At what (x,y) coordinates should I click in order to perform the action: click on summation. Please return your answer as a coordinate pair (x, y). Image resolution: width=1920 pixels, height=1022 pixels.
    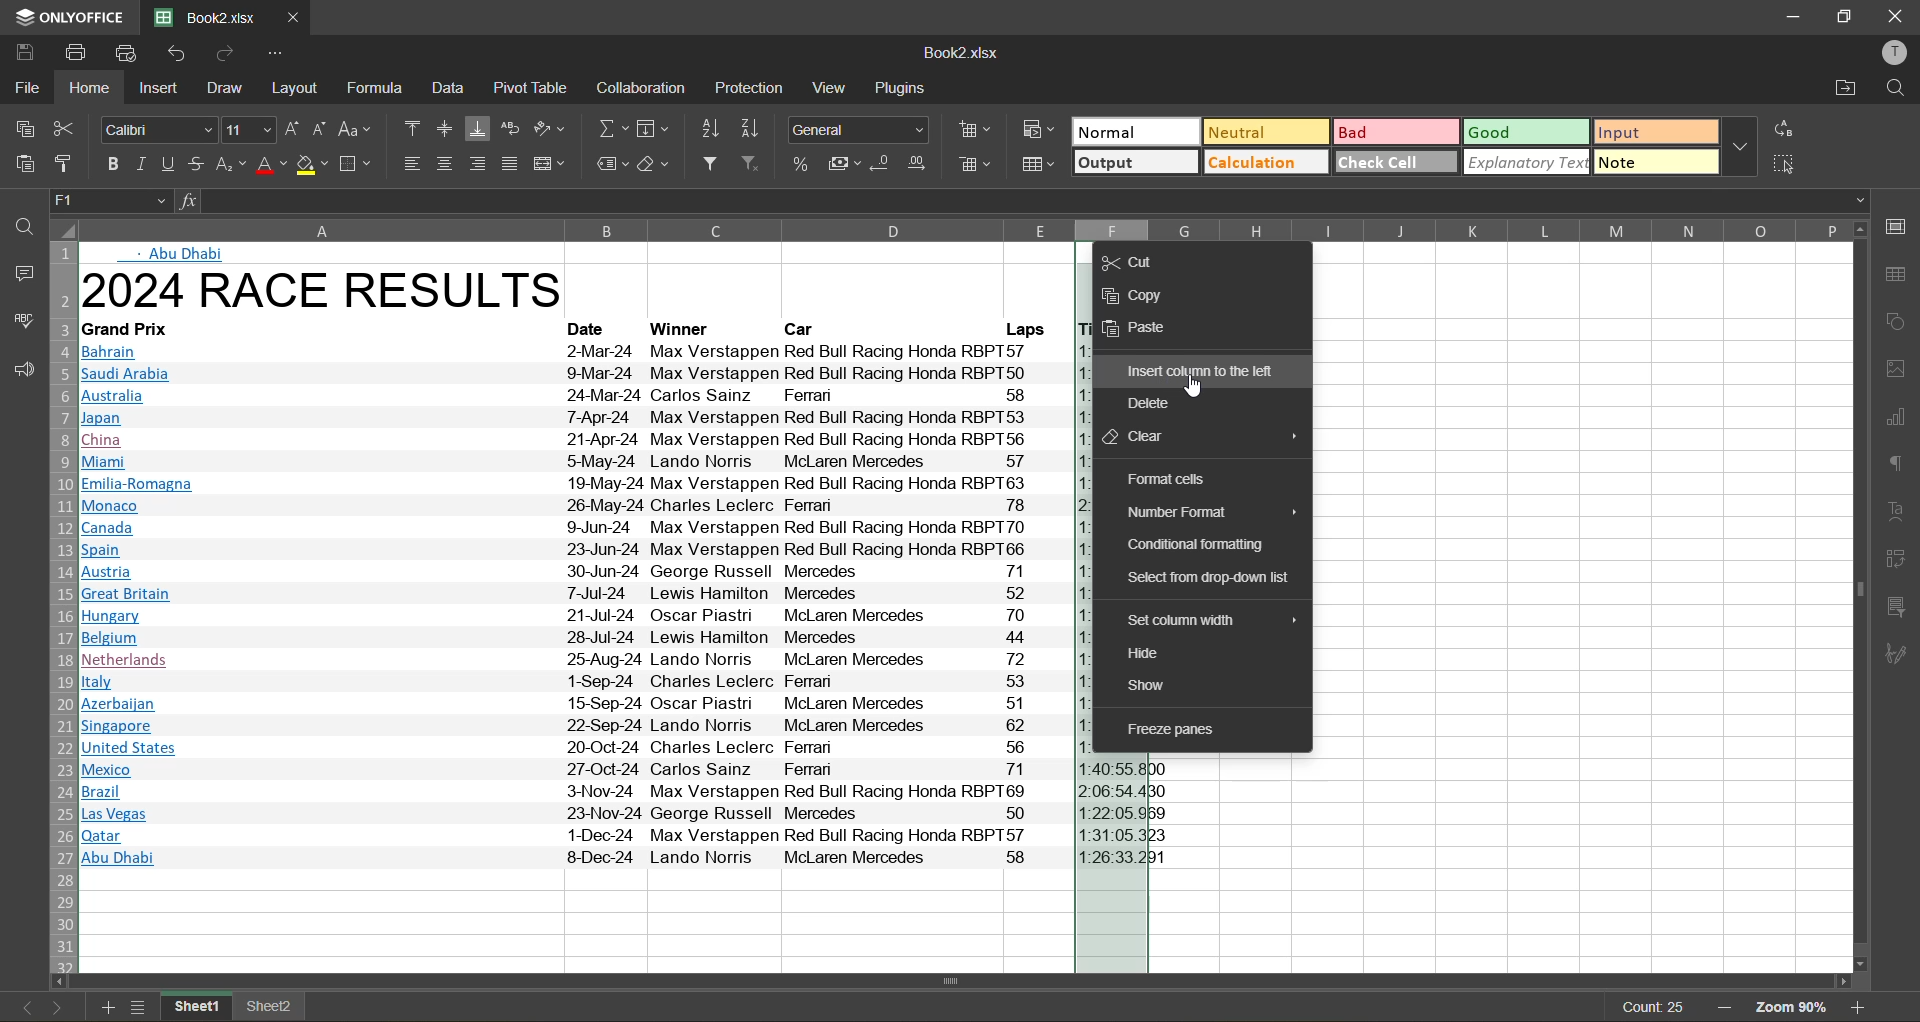
    Looking at the image, I should click on (607, 130).